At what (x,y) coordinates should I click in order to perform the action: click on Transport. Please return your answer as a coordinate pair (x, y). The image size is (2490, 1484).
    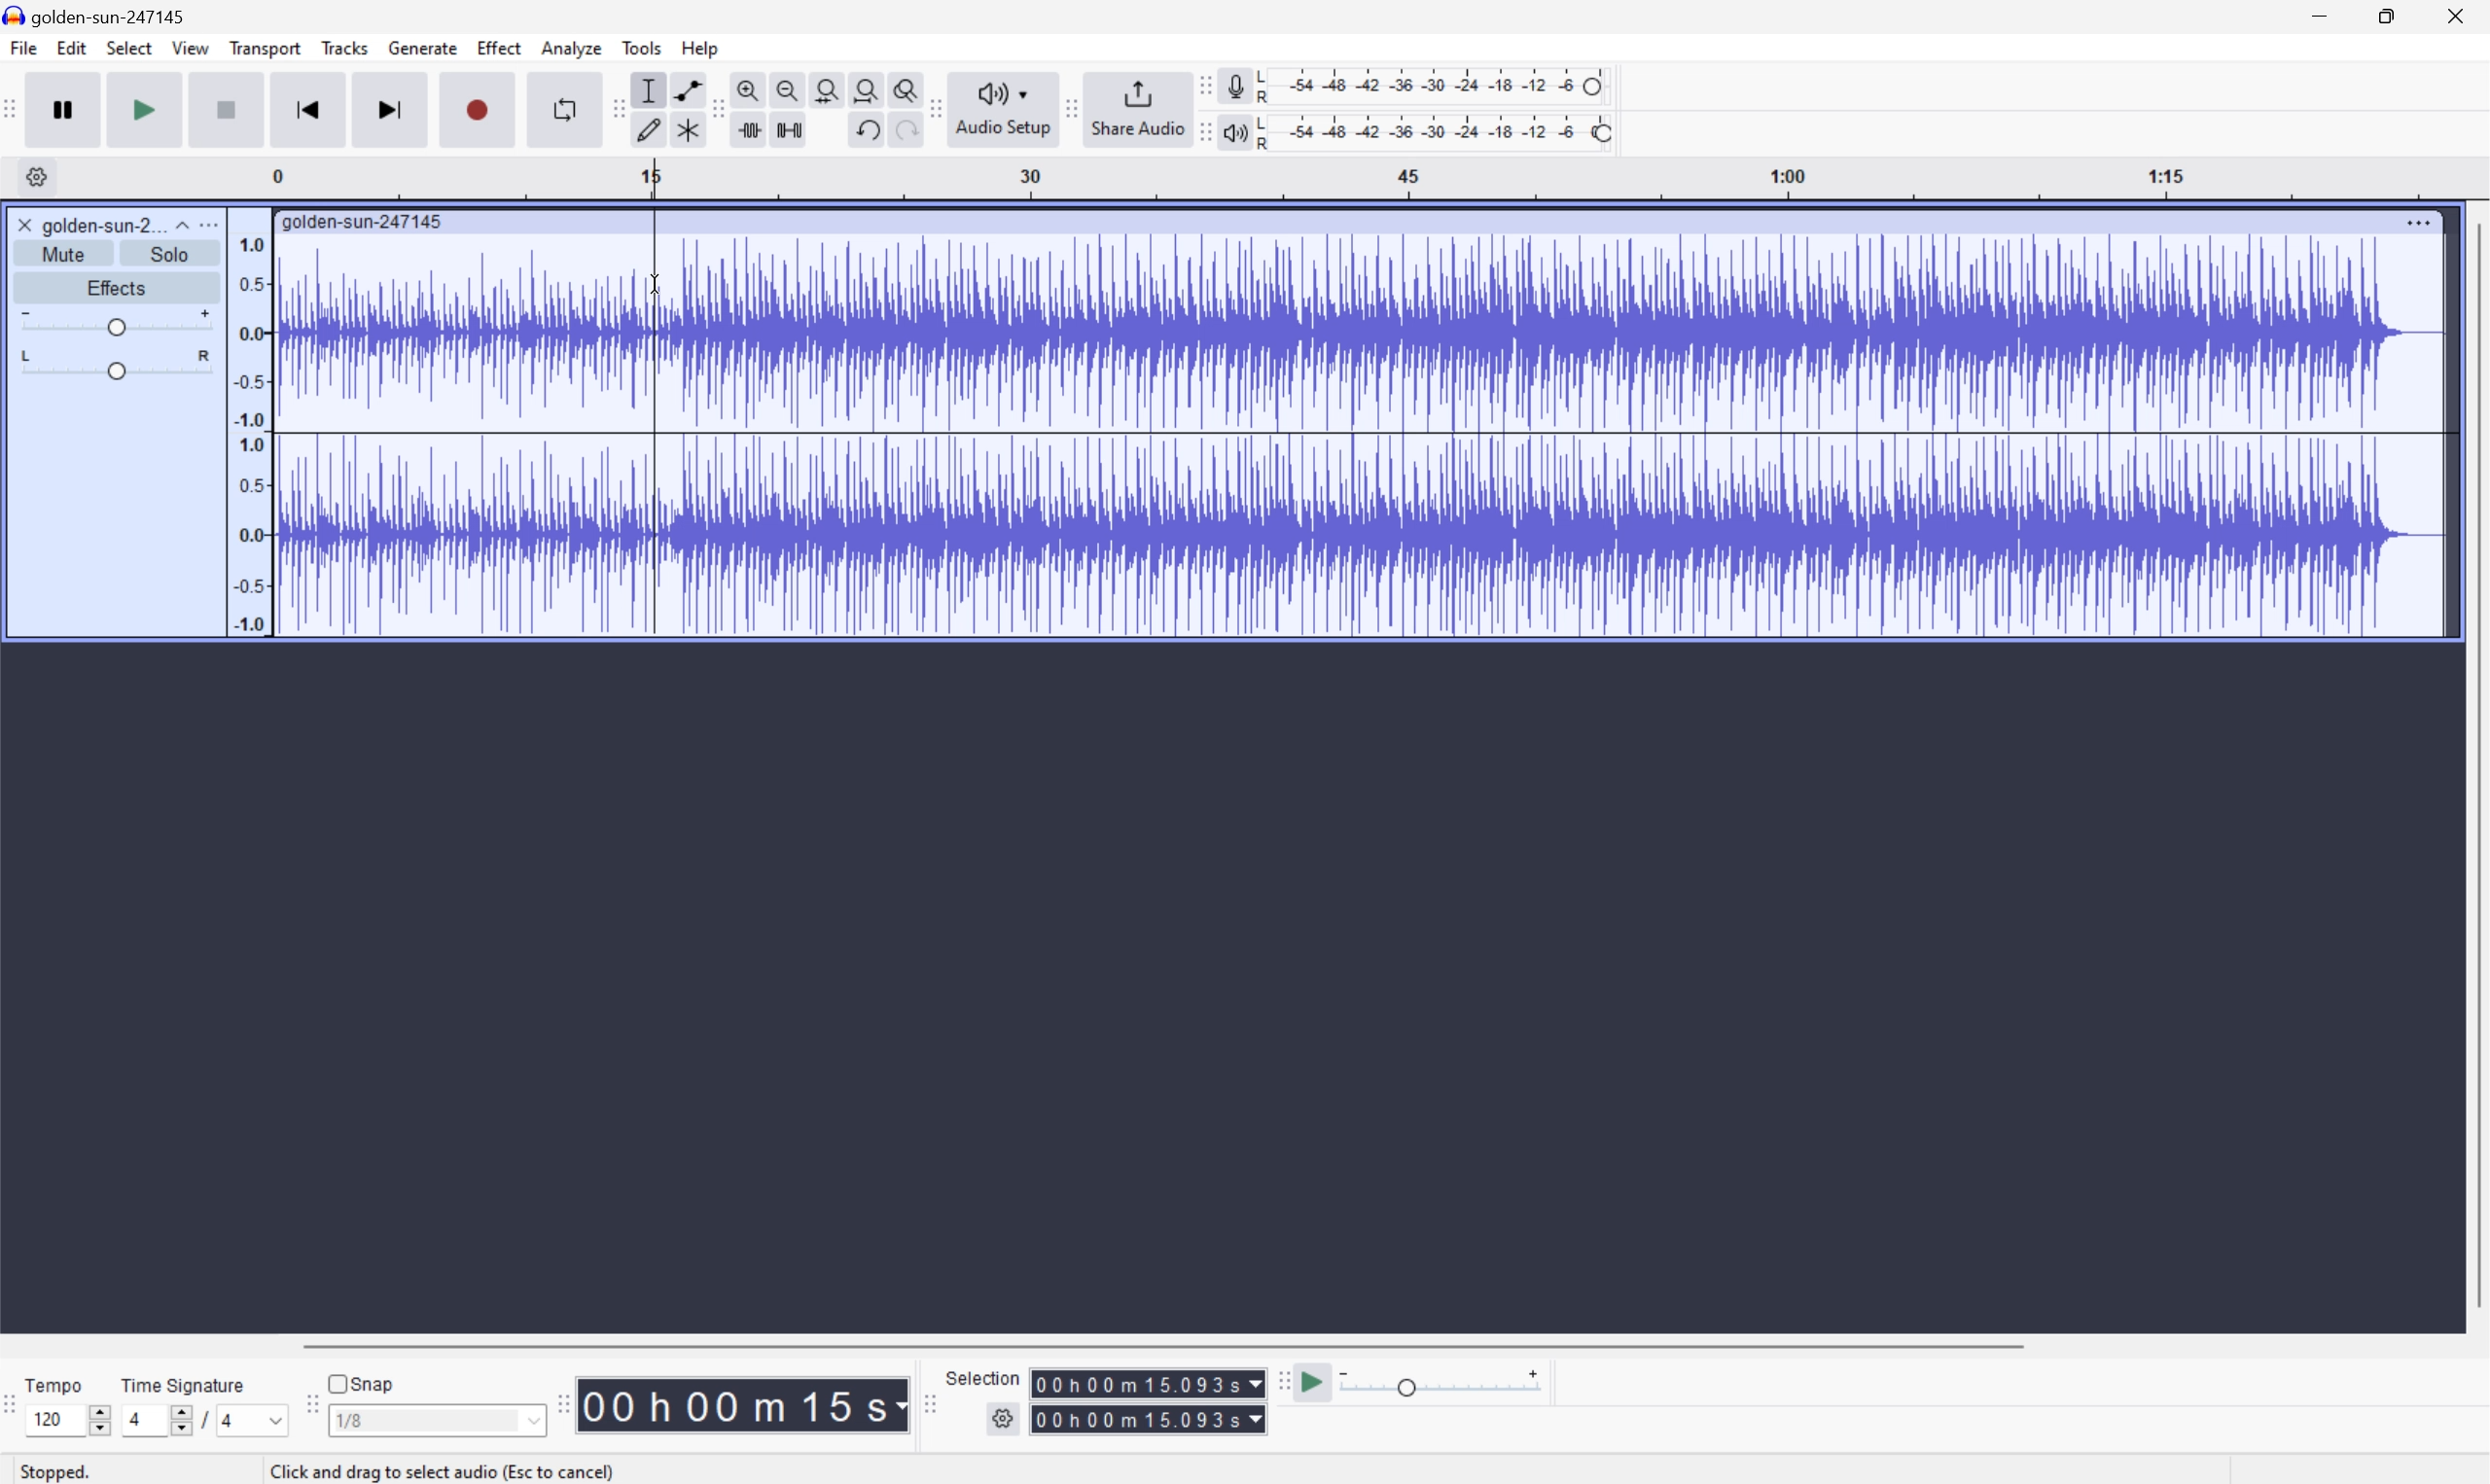
    Looking at the image, I should click on (266, 49).